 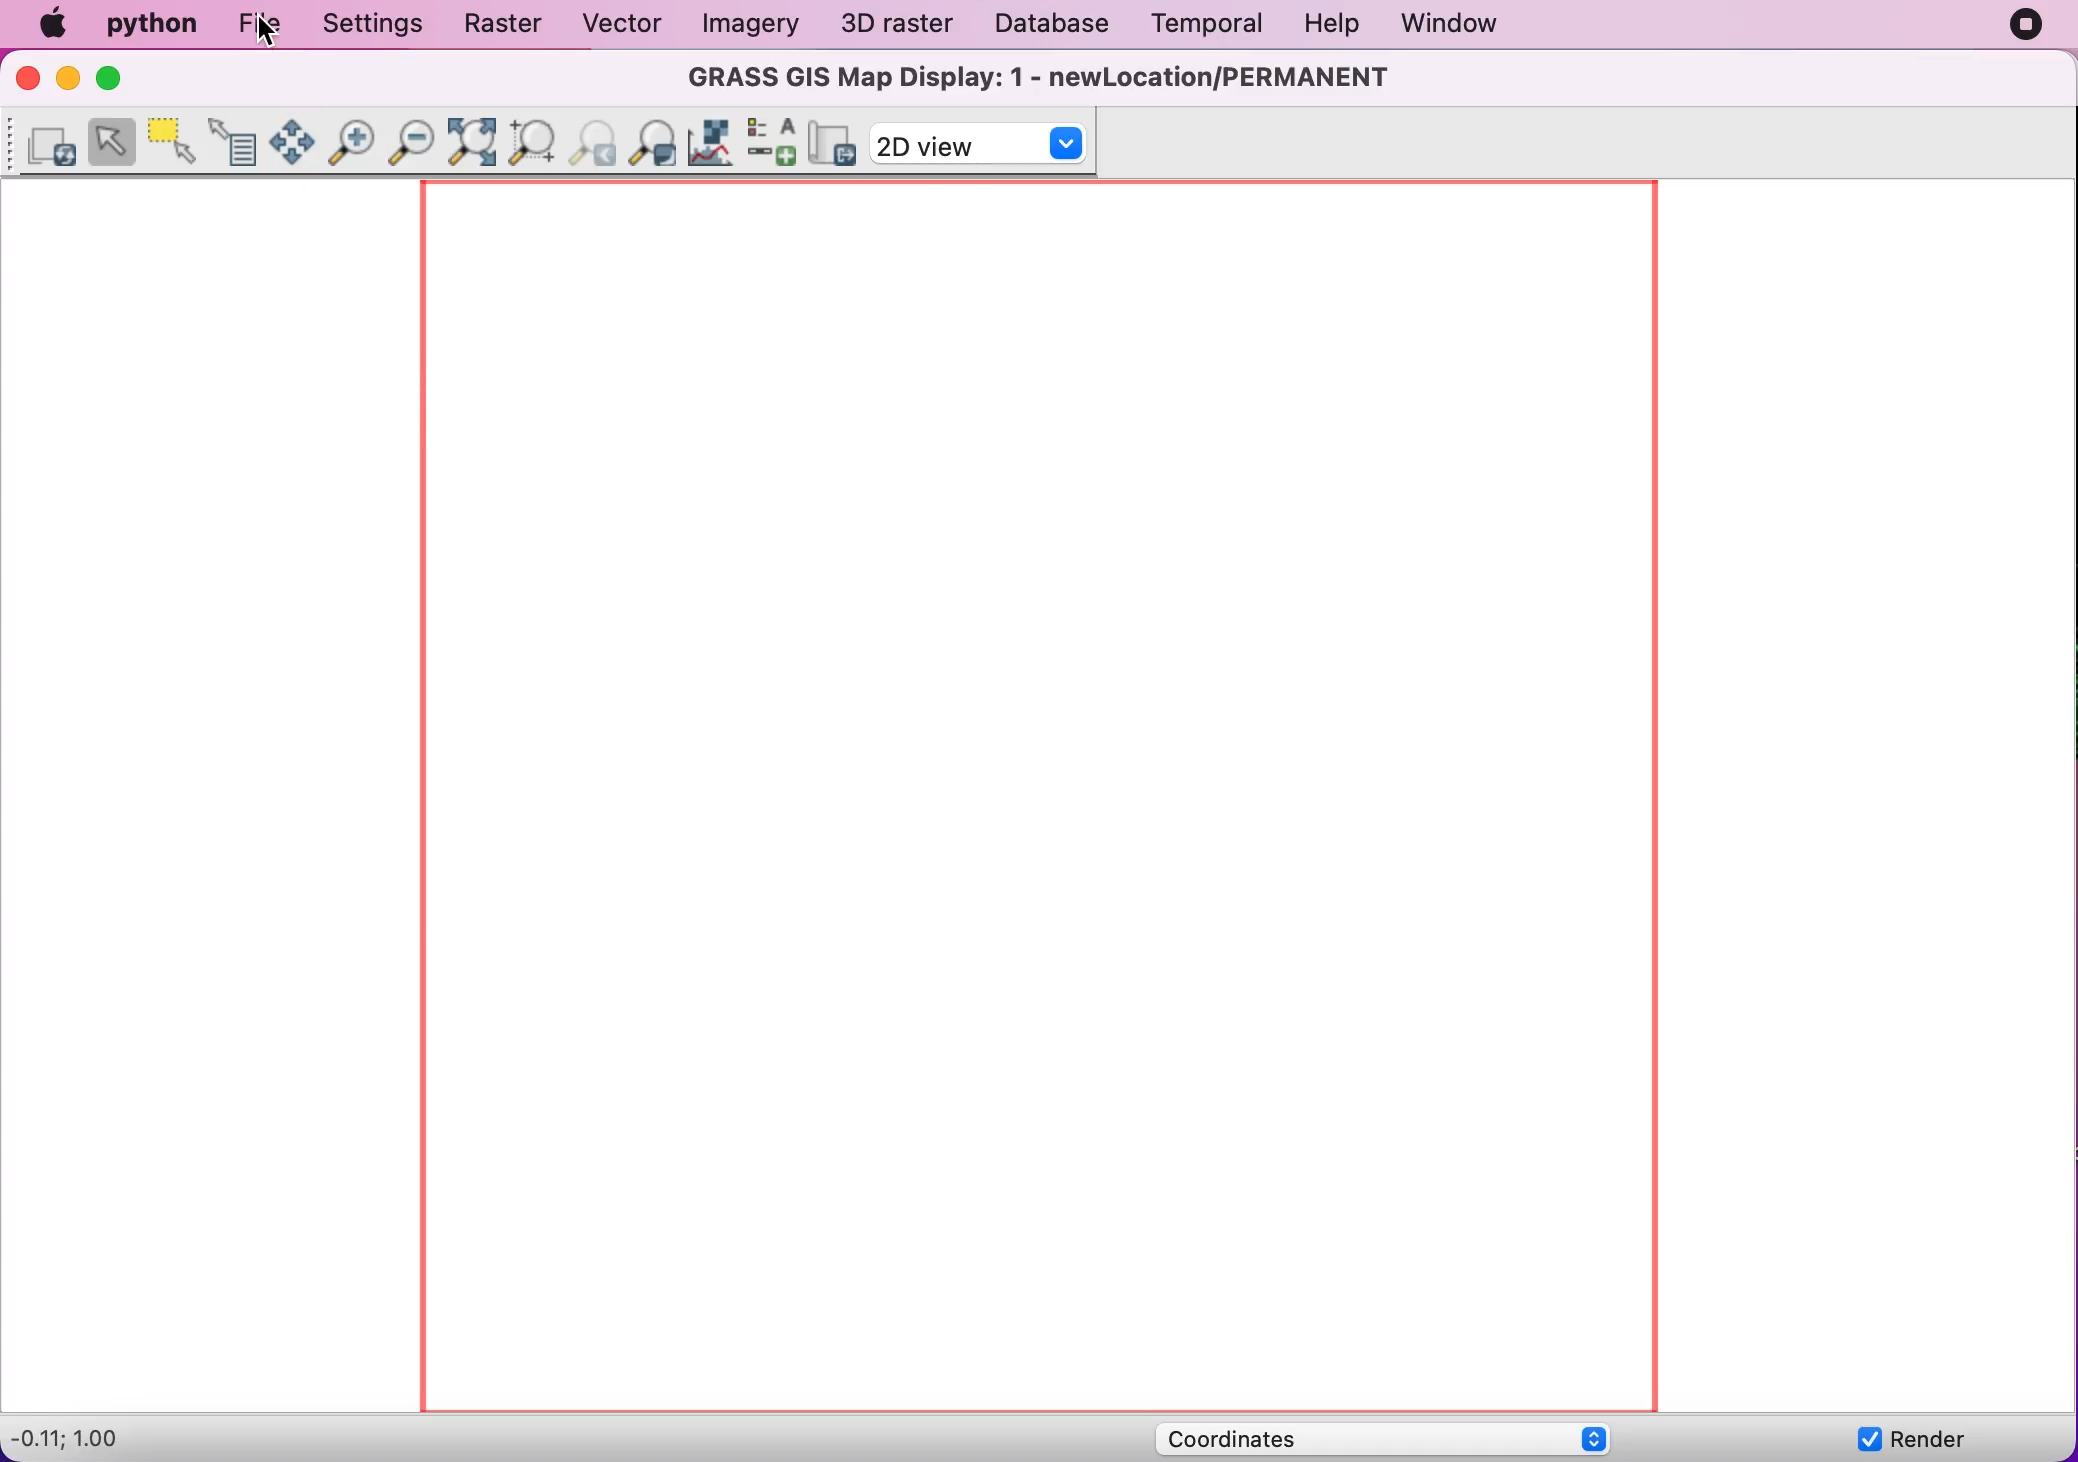 What do you see at coordinates (112, 140) in the screenshot?
I see `Select features from vector map` at bounding box center [112, 140].